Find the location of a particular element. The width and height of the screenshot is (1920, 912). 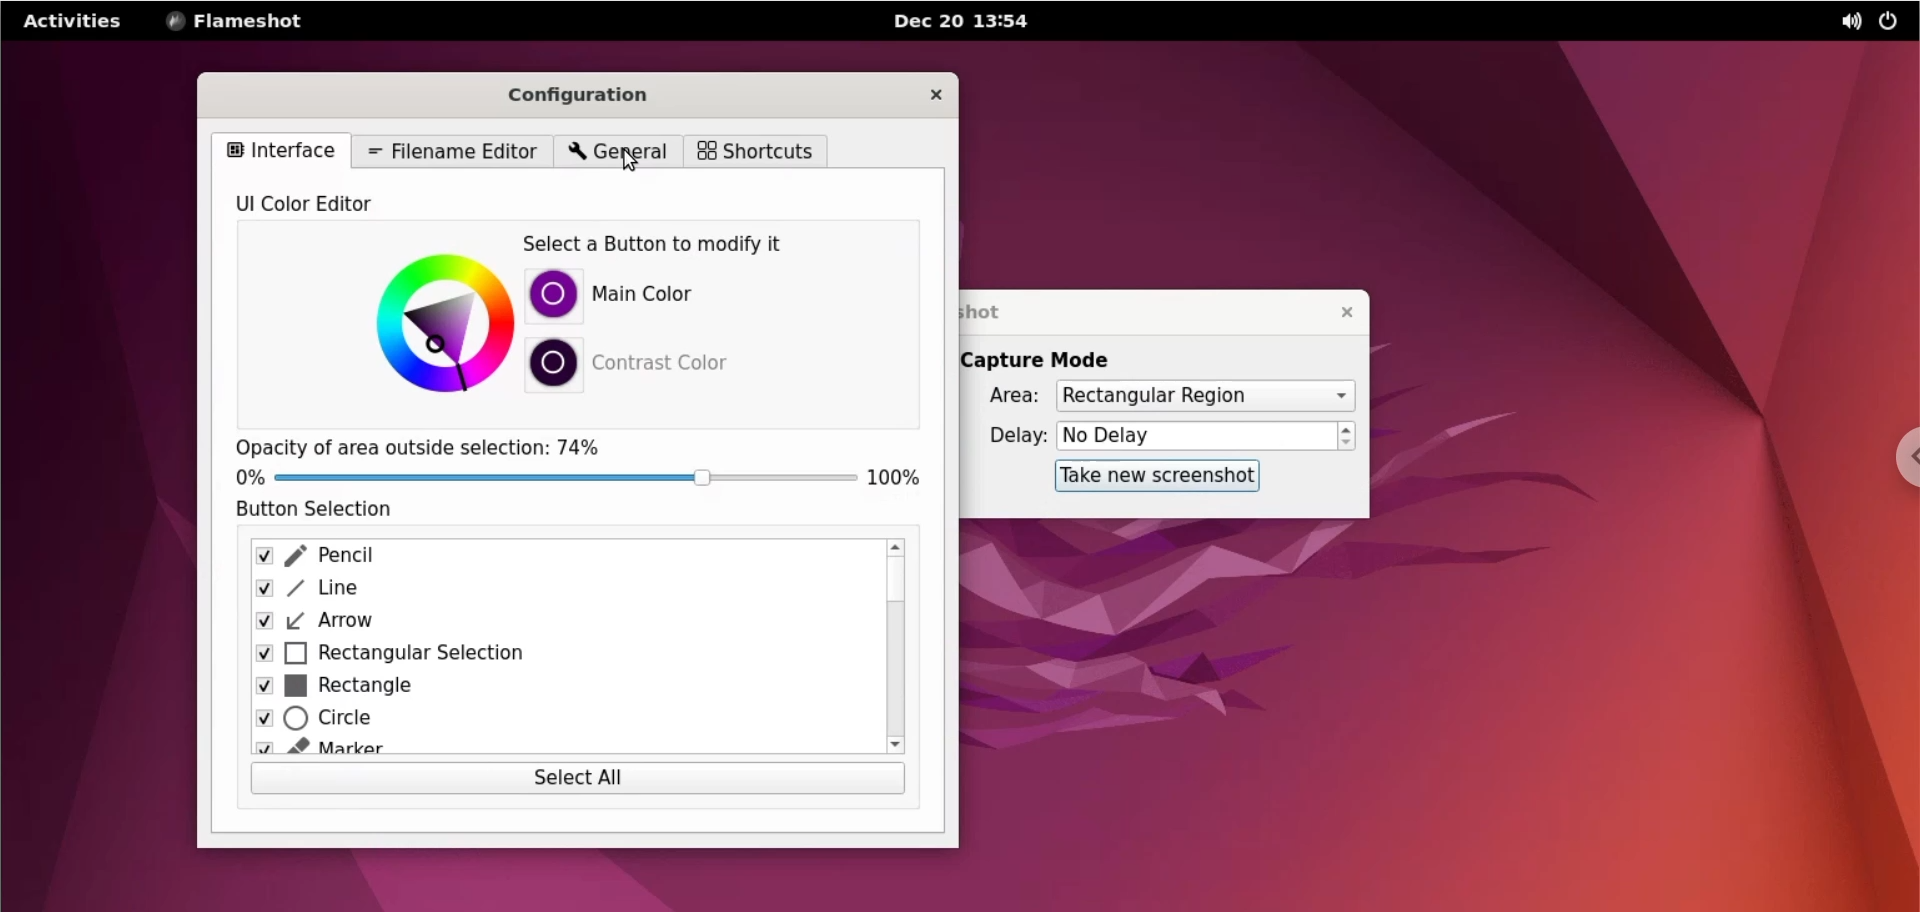

scrollbar is located at coordinates (893, 645).